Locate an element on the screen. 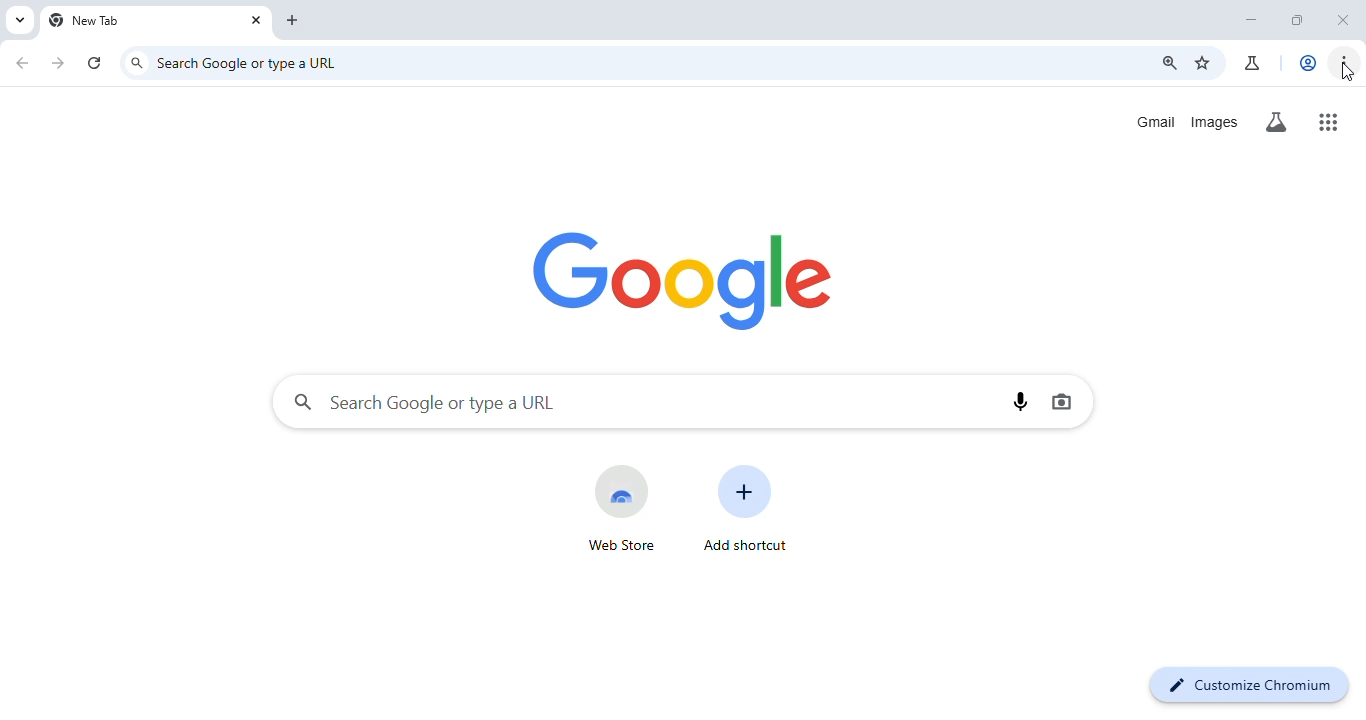 This screenshot has width=1366, height=720. search icon is located at coordinates (138, 63).